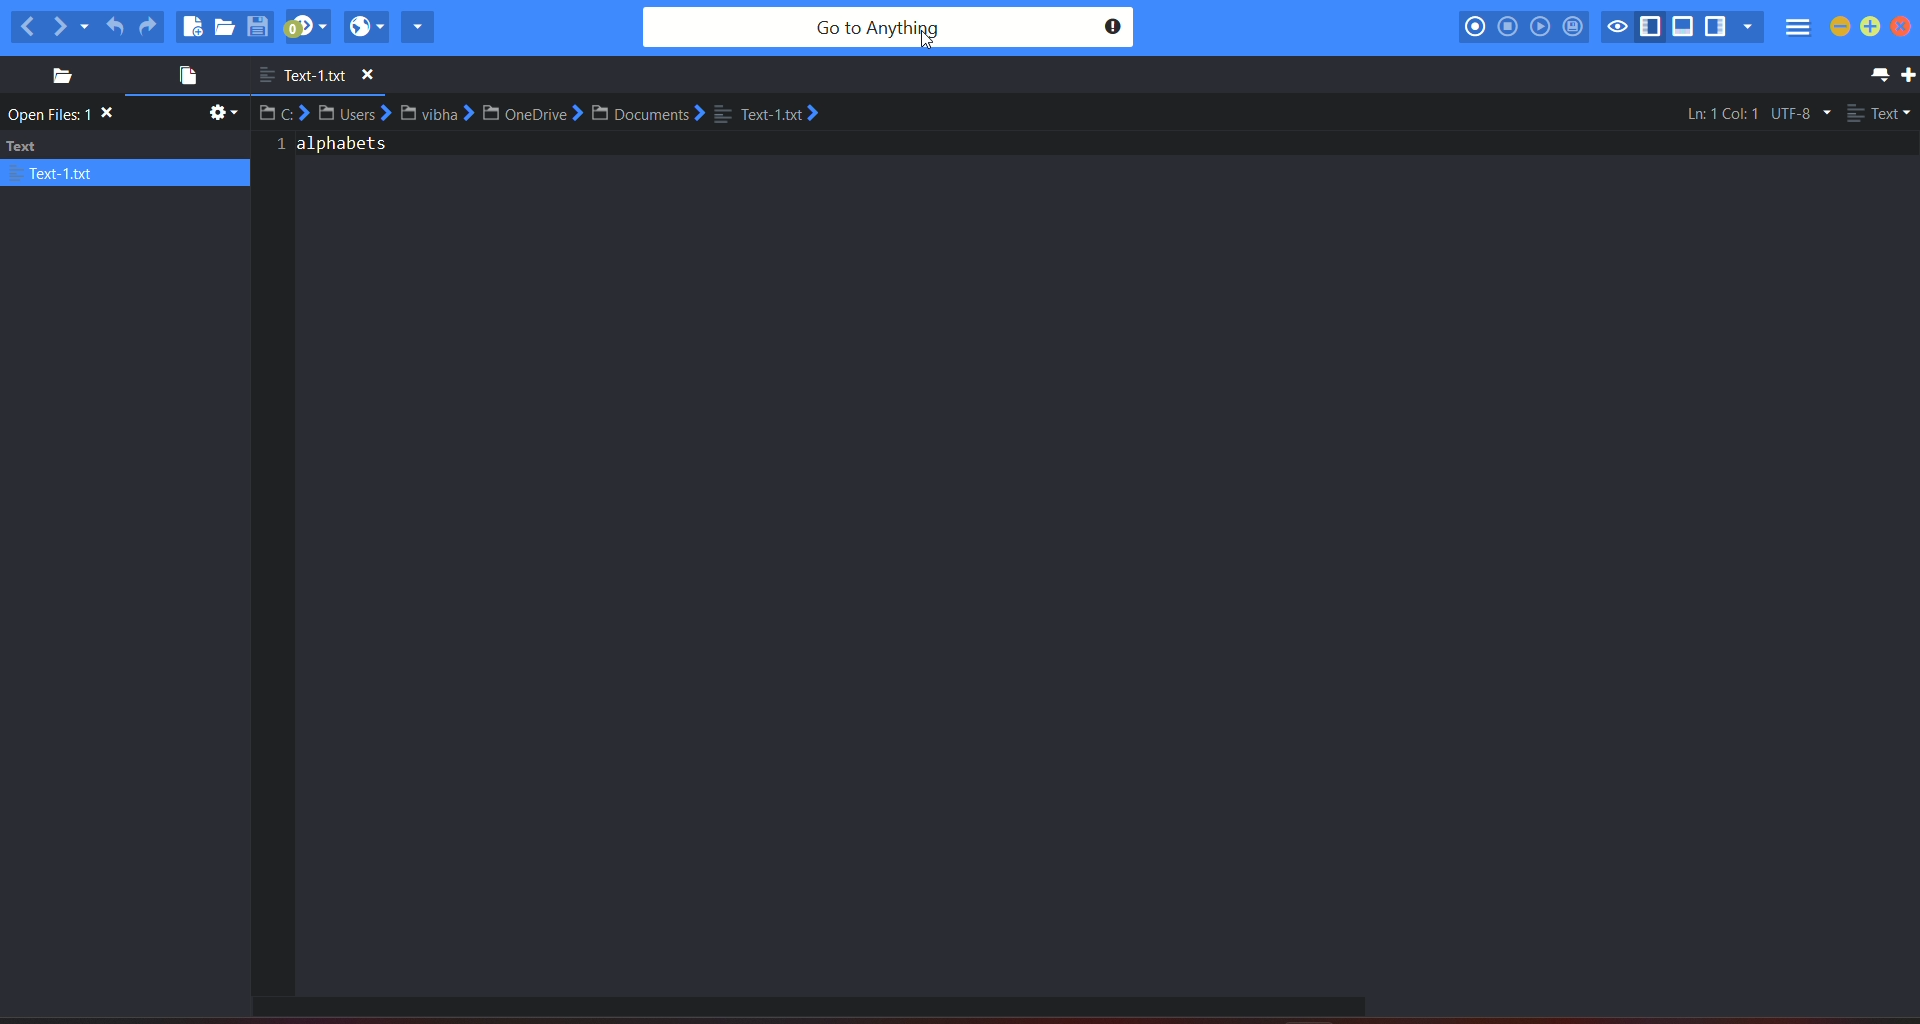 This screenshot has height=1024, width=1920. What do you see at coordinates (182, 78) in the screenshot?
I see `open file` at bounding box center [182, 78].